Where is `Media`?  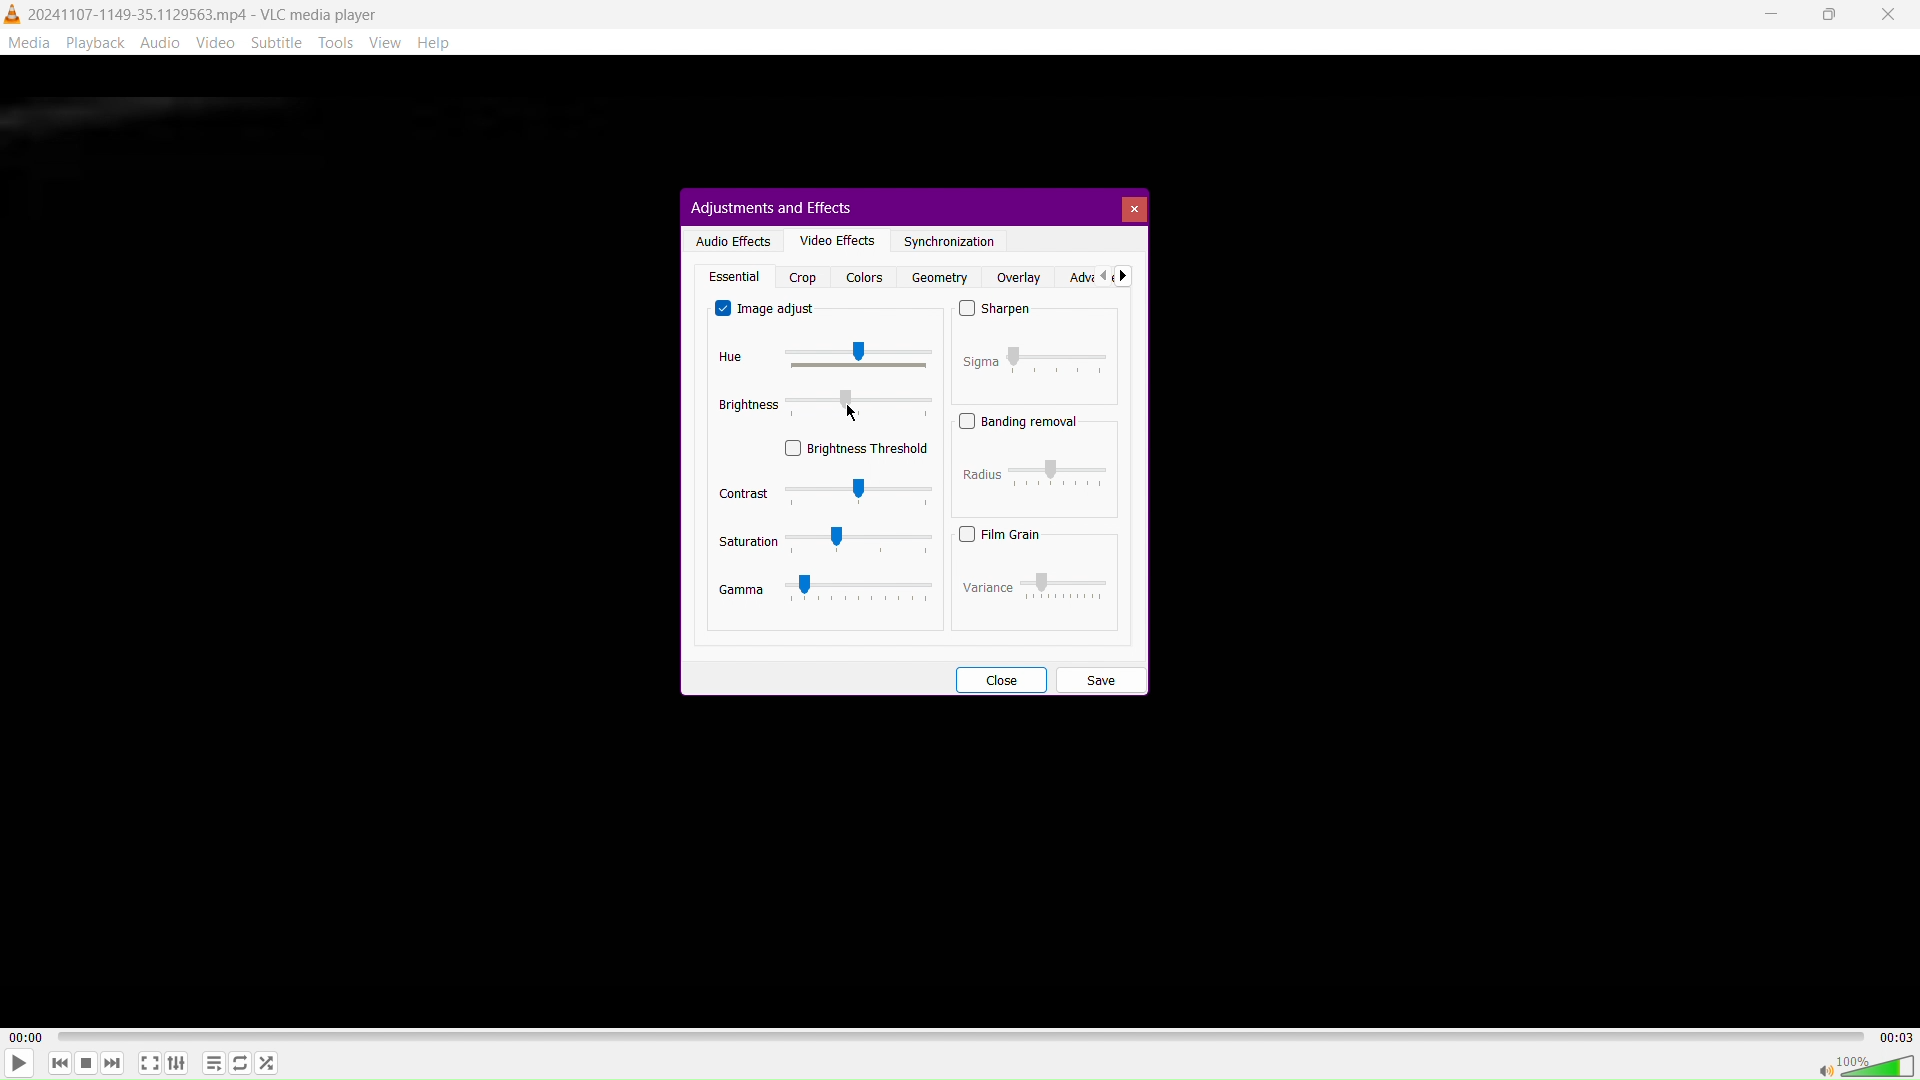
Media is located at coordinates (28, 41).